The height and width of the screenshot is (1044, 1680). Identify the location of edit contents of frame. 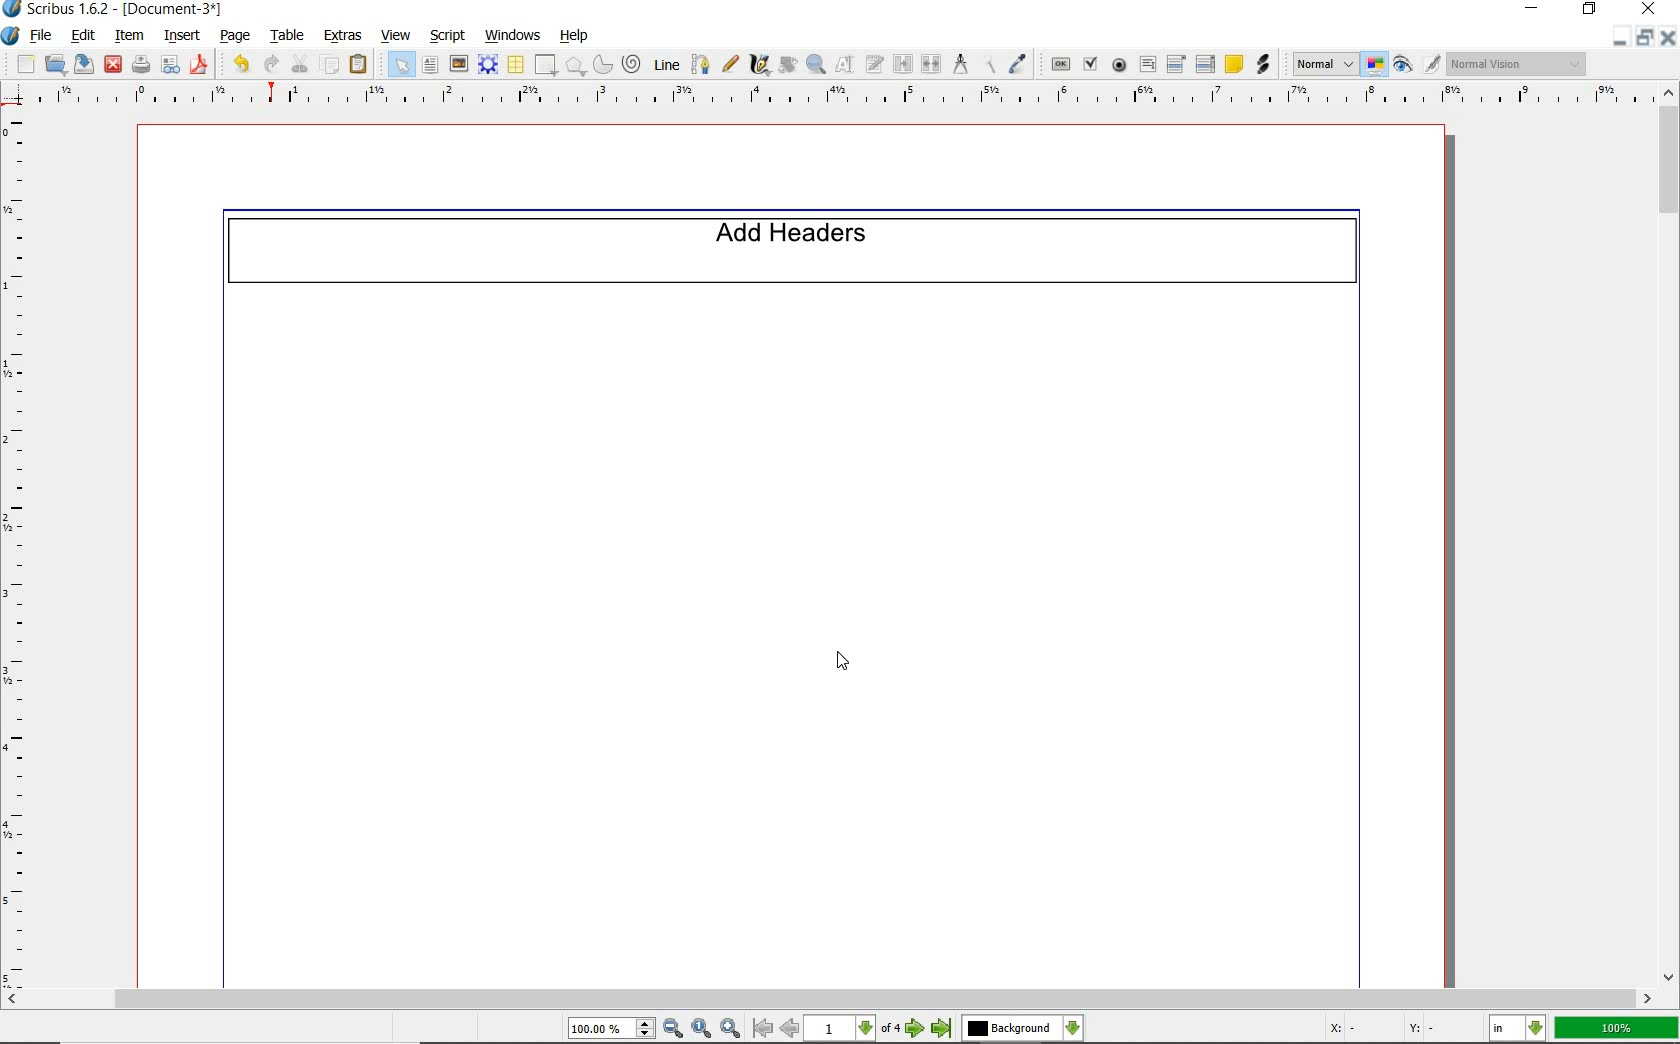
(844, 65).